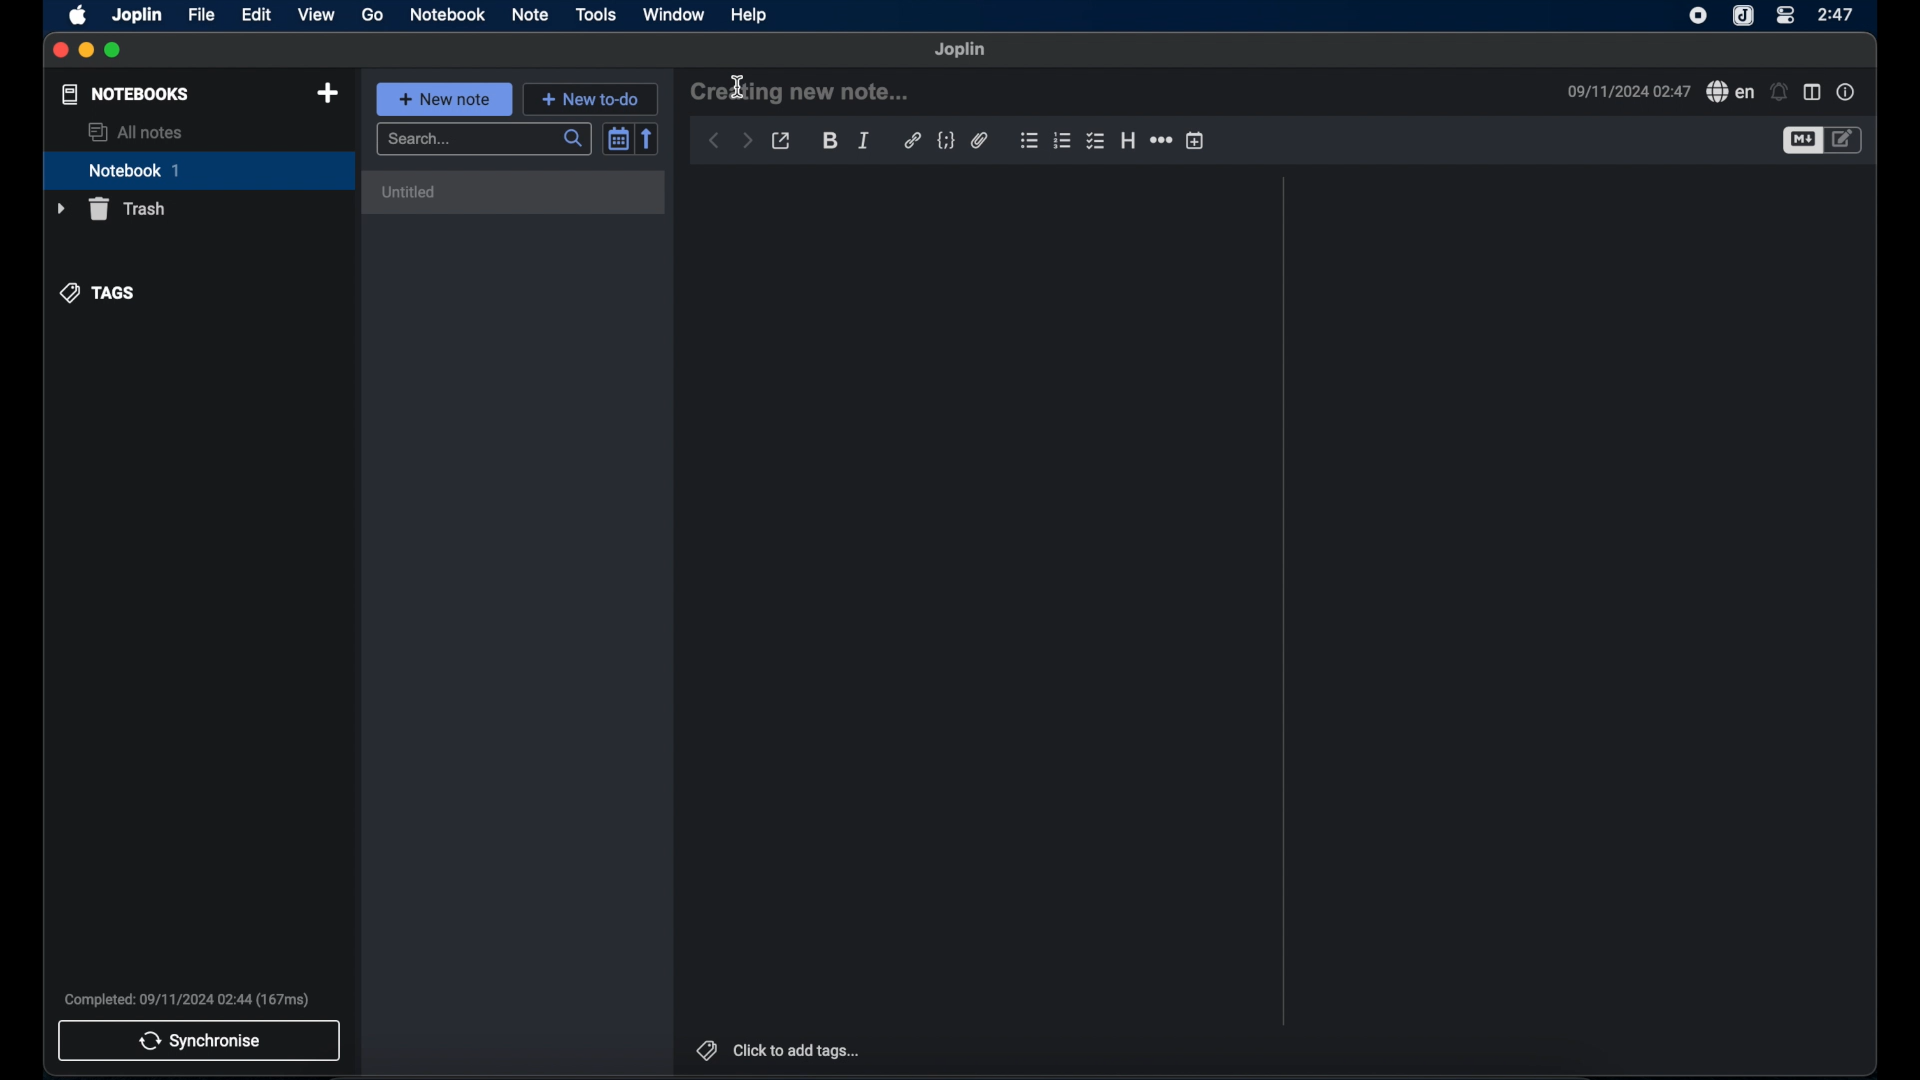 This screenshot has height=1080, width=1920. Describe the element at coordinates (912, 140) in the screenshot. I see `hyperlink` at that location.